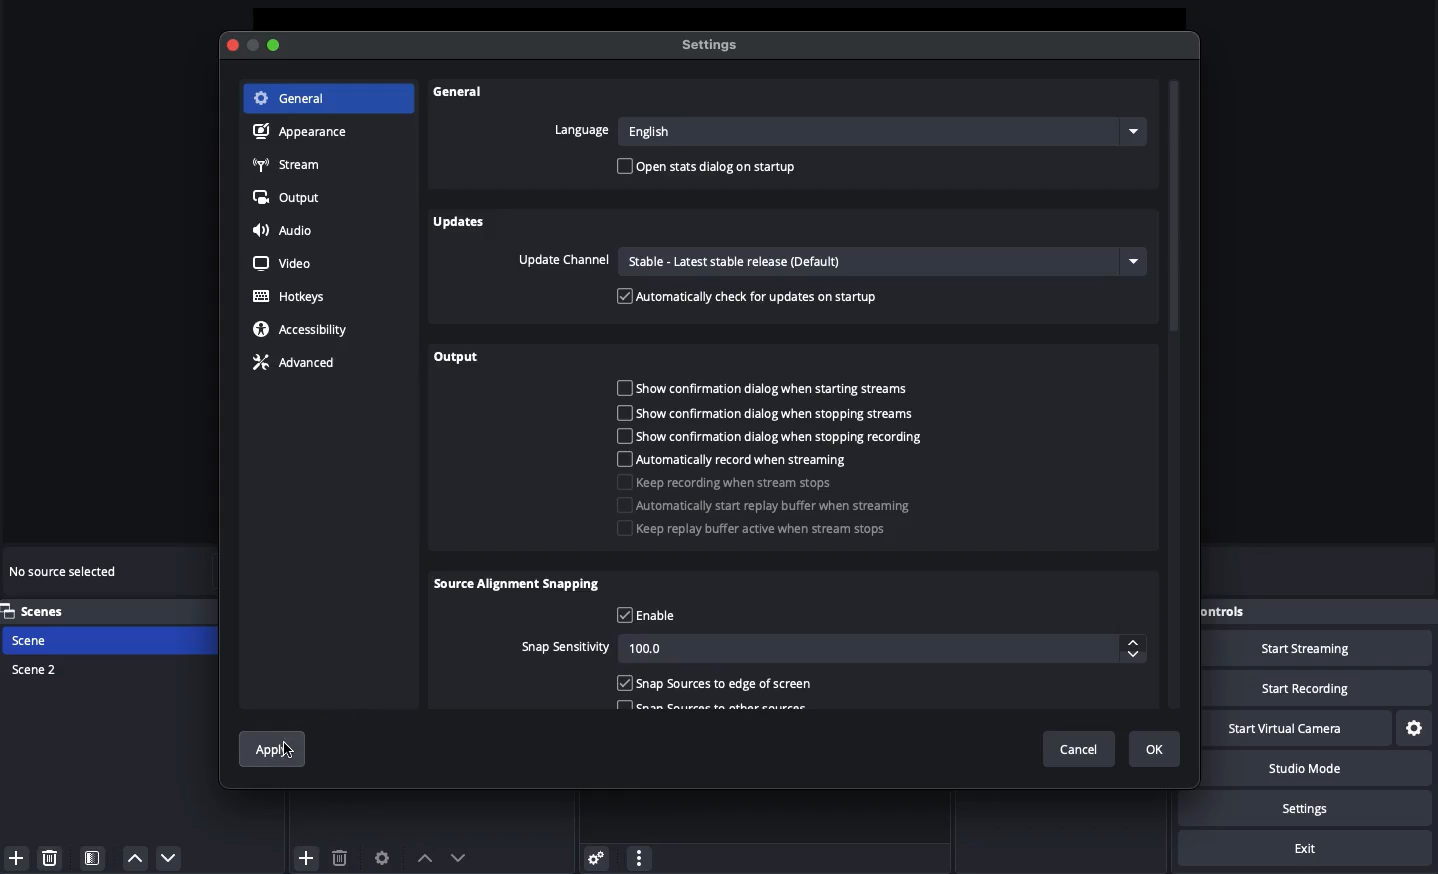 This screenshot has height=874, width=1438. I want to click on Settings, so click(714, 46).